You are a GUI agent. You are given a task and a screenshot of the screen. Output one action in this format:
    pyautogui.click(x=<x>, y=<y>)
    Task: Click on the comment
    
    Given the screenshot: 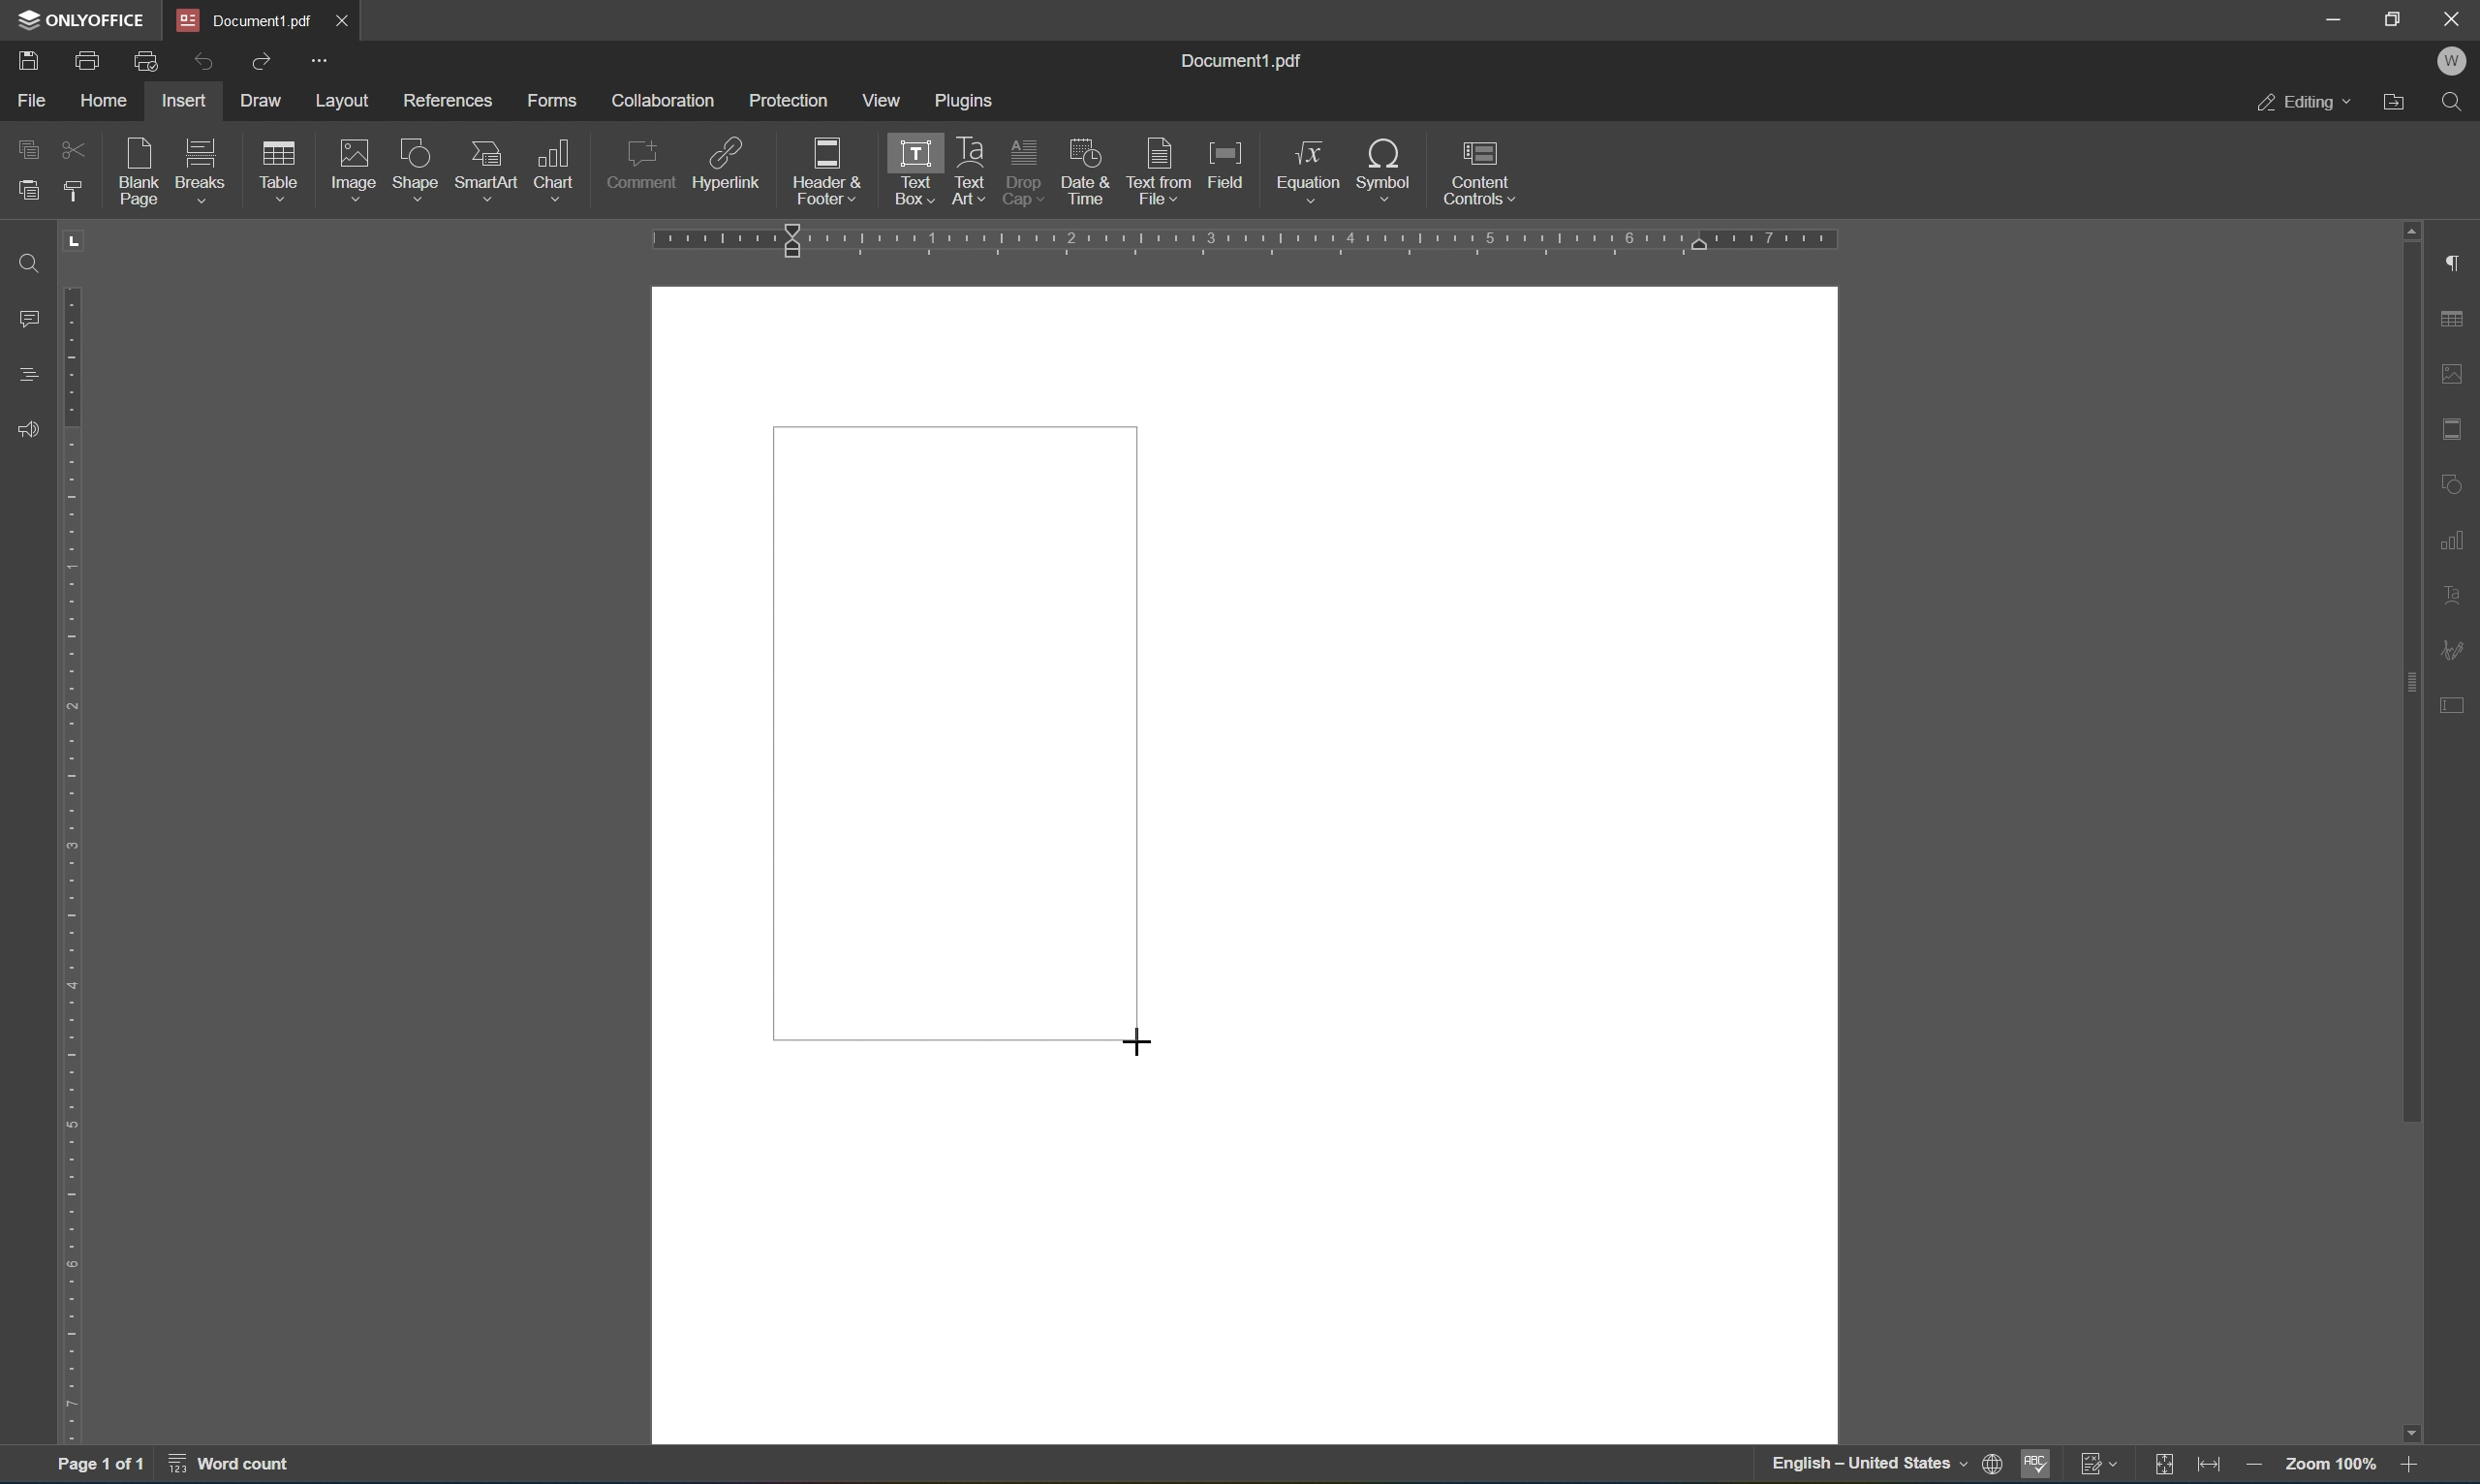 What is the action you would take?
    pyautogui.click(x=641, y=169)
    